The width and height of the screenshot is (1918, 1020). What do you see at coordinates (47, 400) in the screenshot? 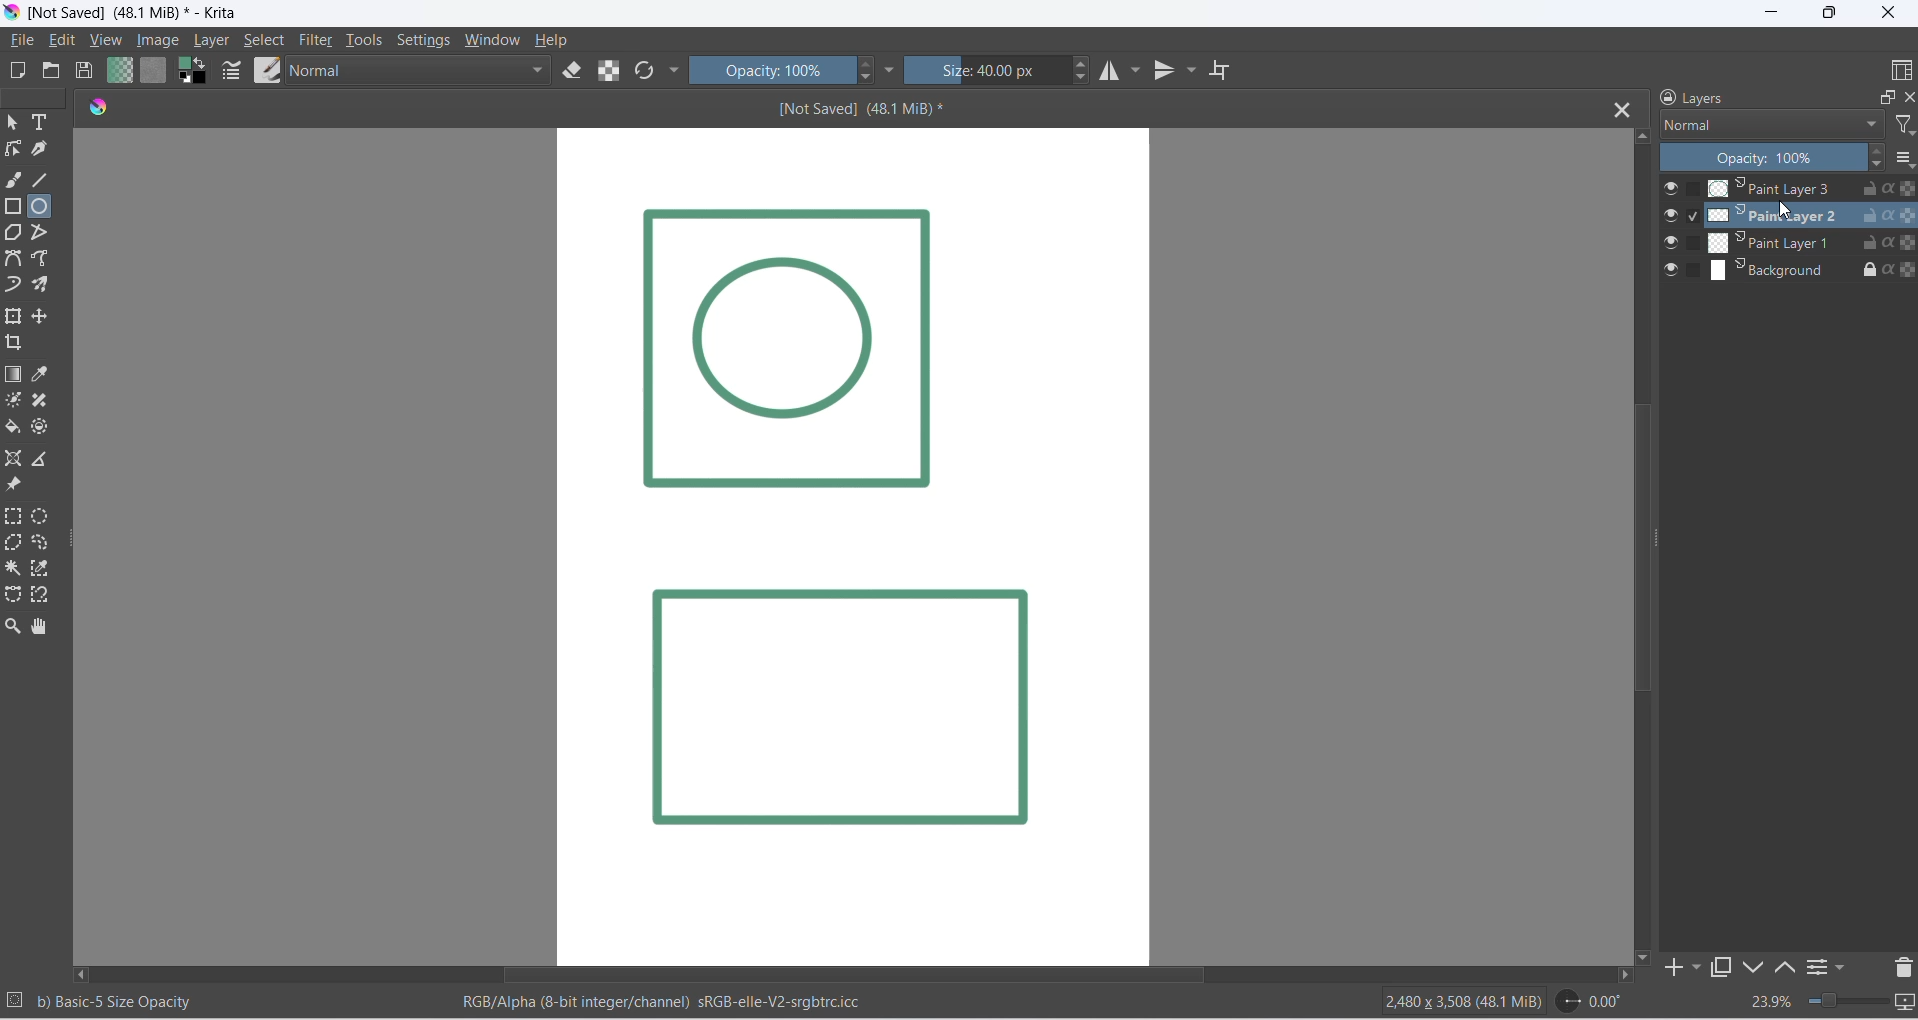
I see `patch tool` at bounding box center [47, 400].